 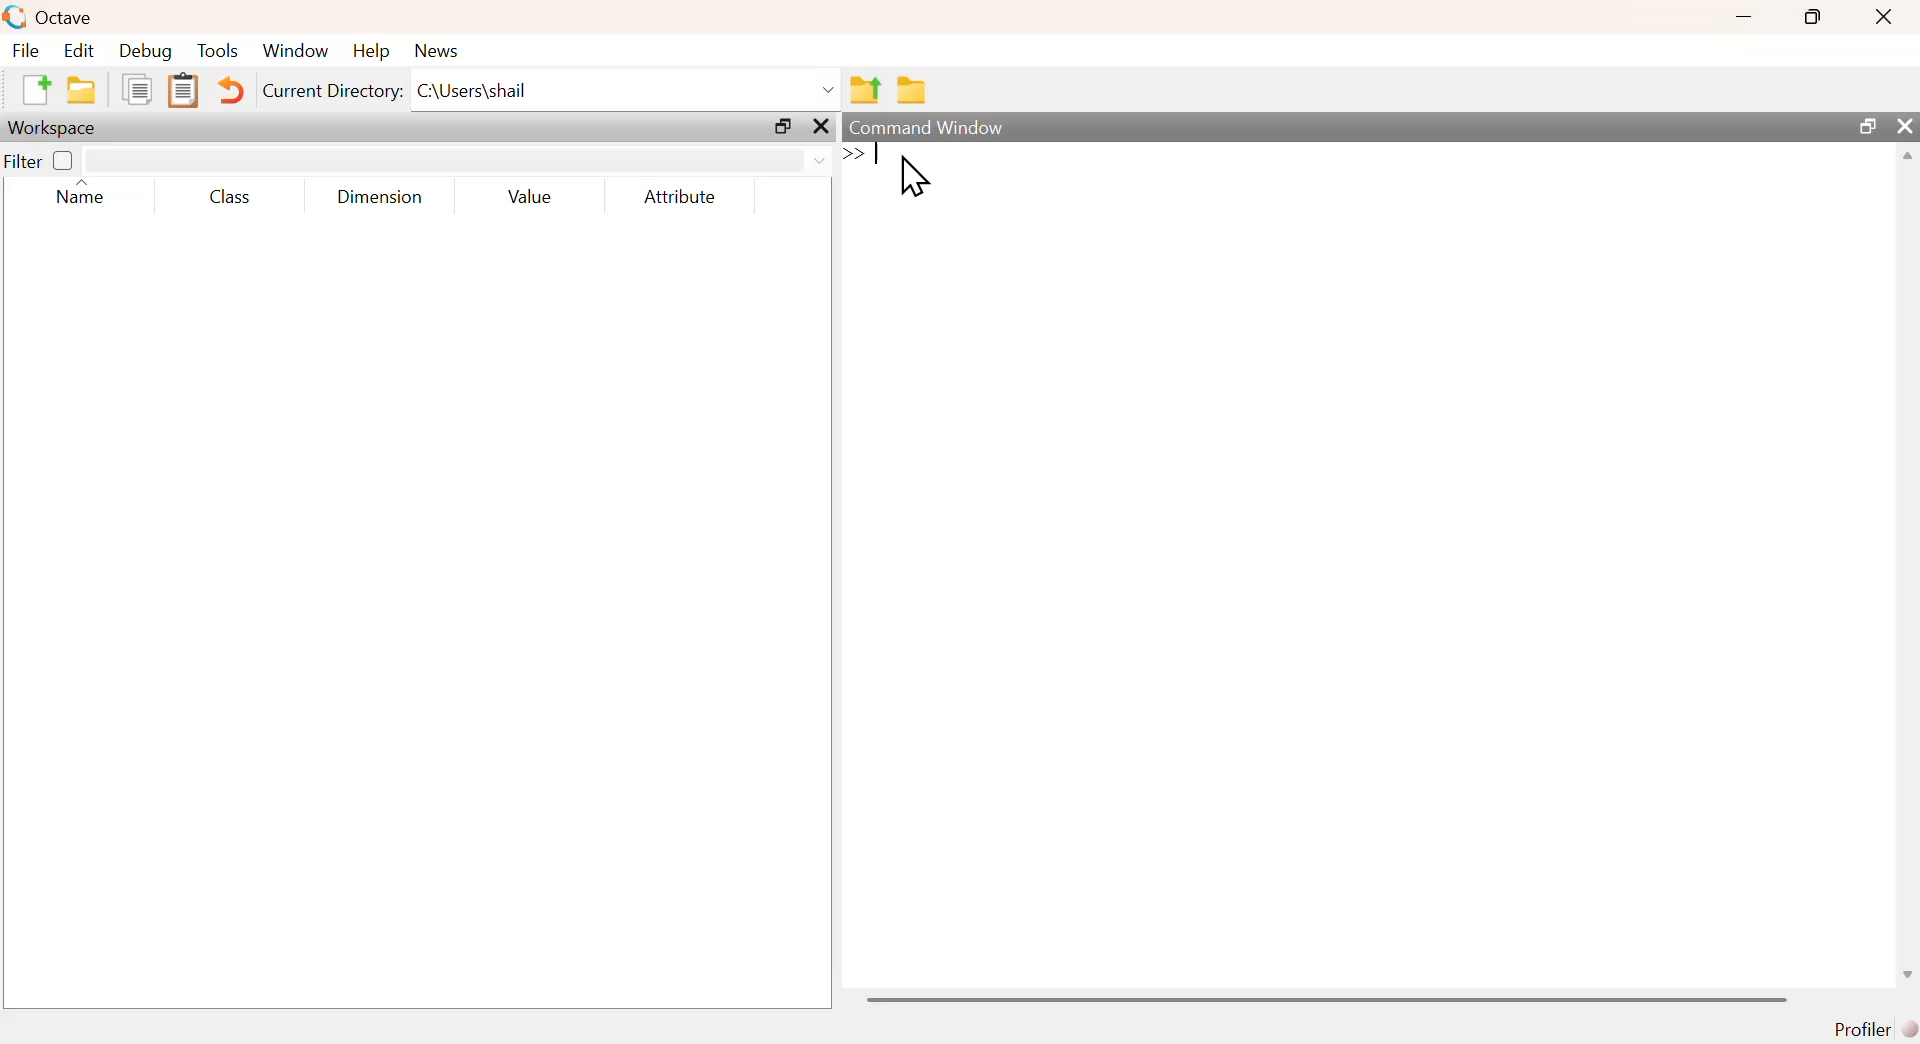 What do you see at coordinates (329, 92) in the screenshot?
I see `Current Directory:` at bounding box center [329, 92].